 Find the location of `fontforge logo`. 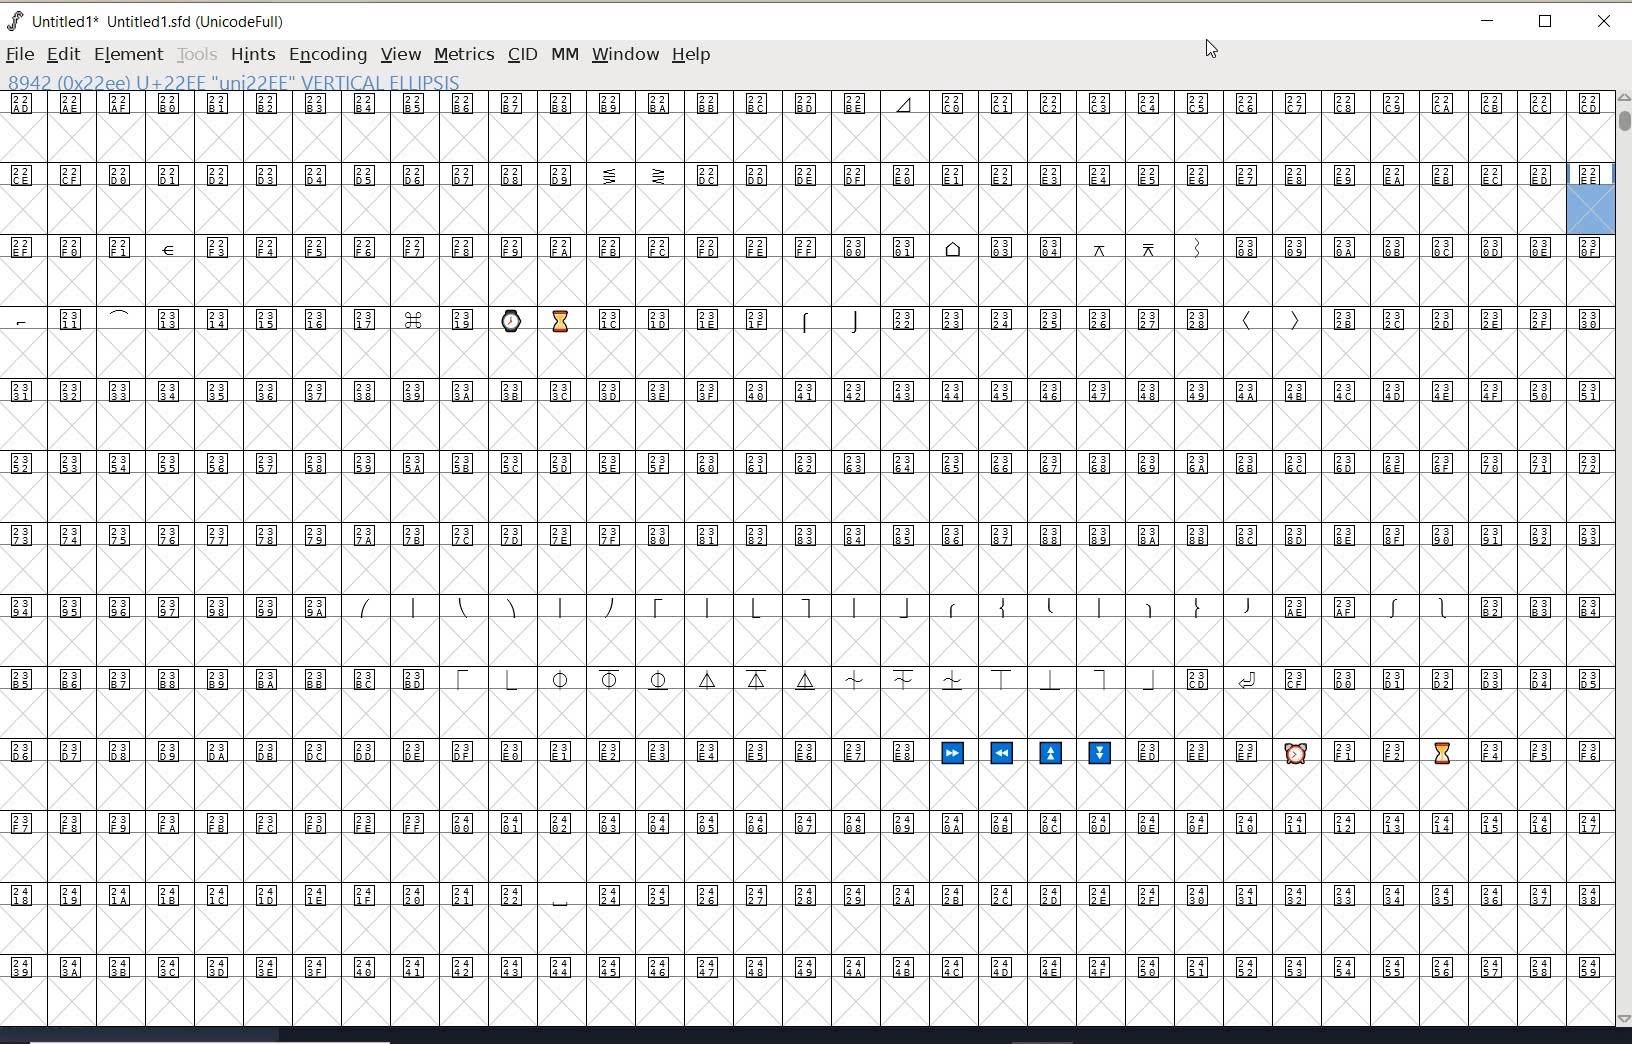

fontforge logo is located at coordinates (16, 21).